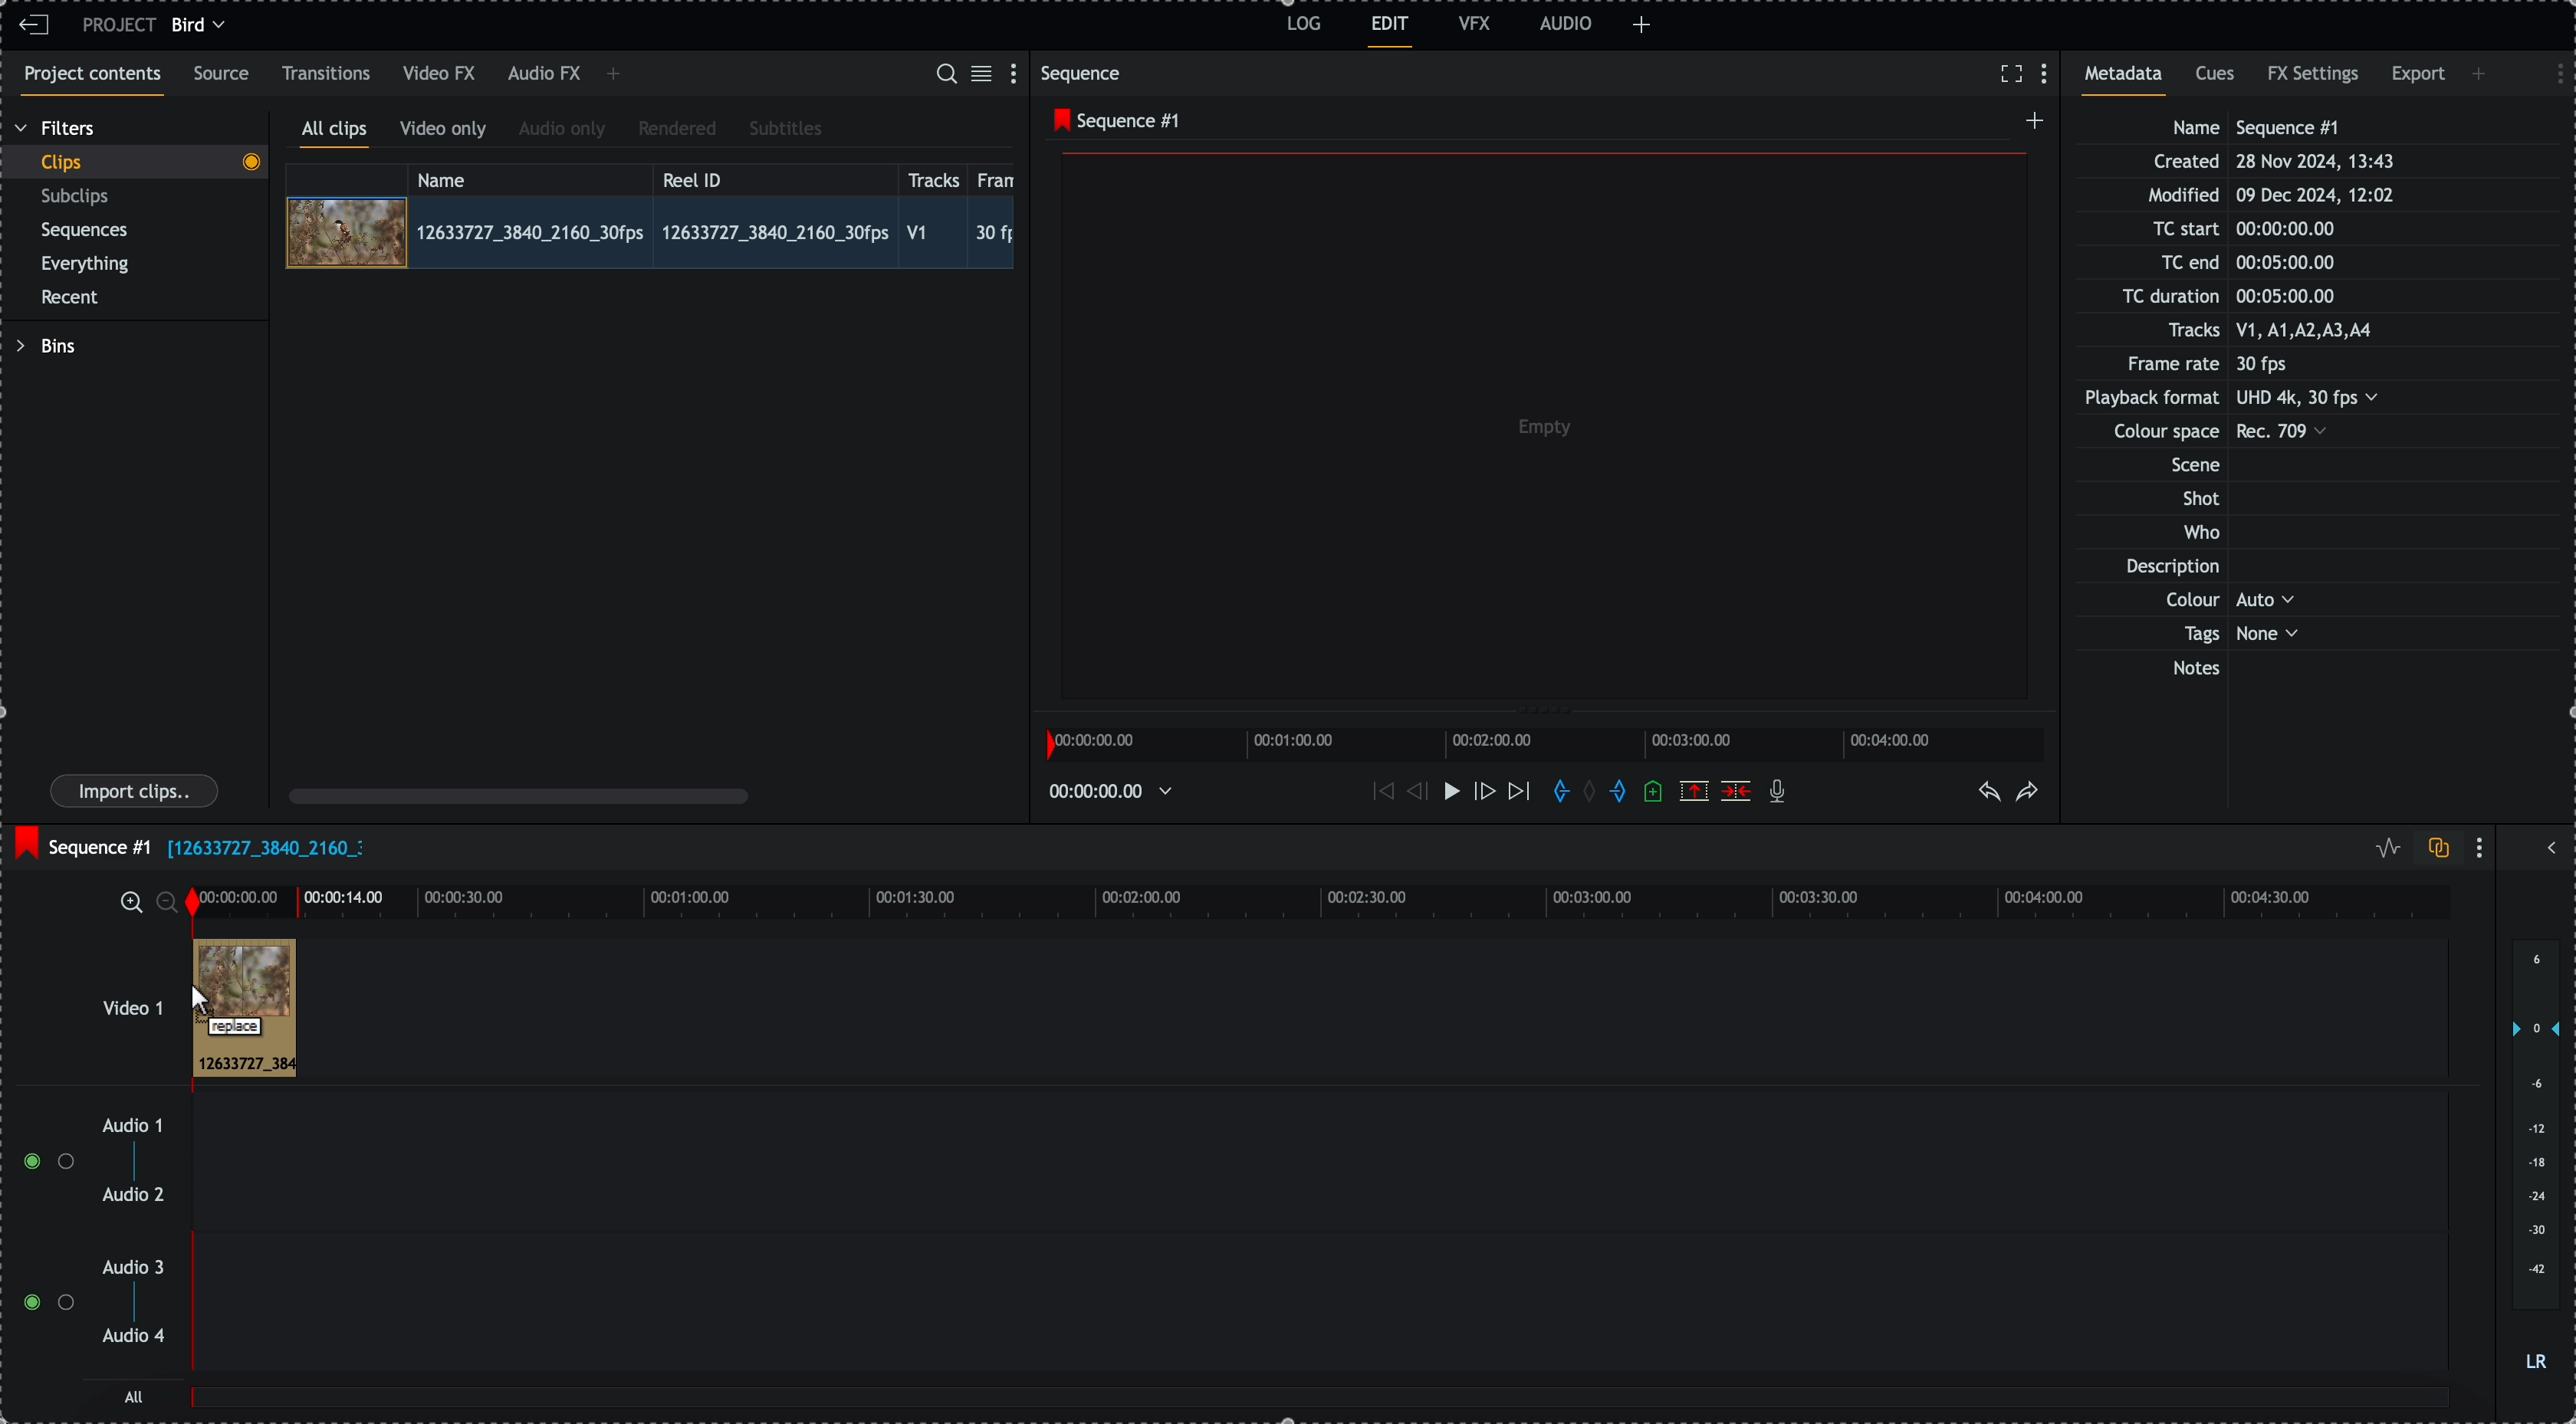 The width and height of the screenshot is (2576, 1424). Describe the element at coordinates (327, 73) in the screenshot. I see `transitions` at that location.